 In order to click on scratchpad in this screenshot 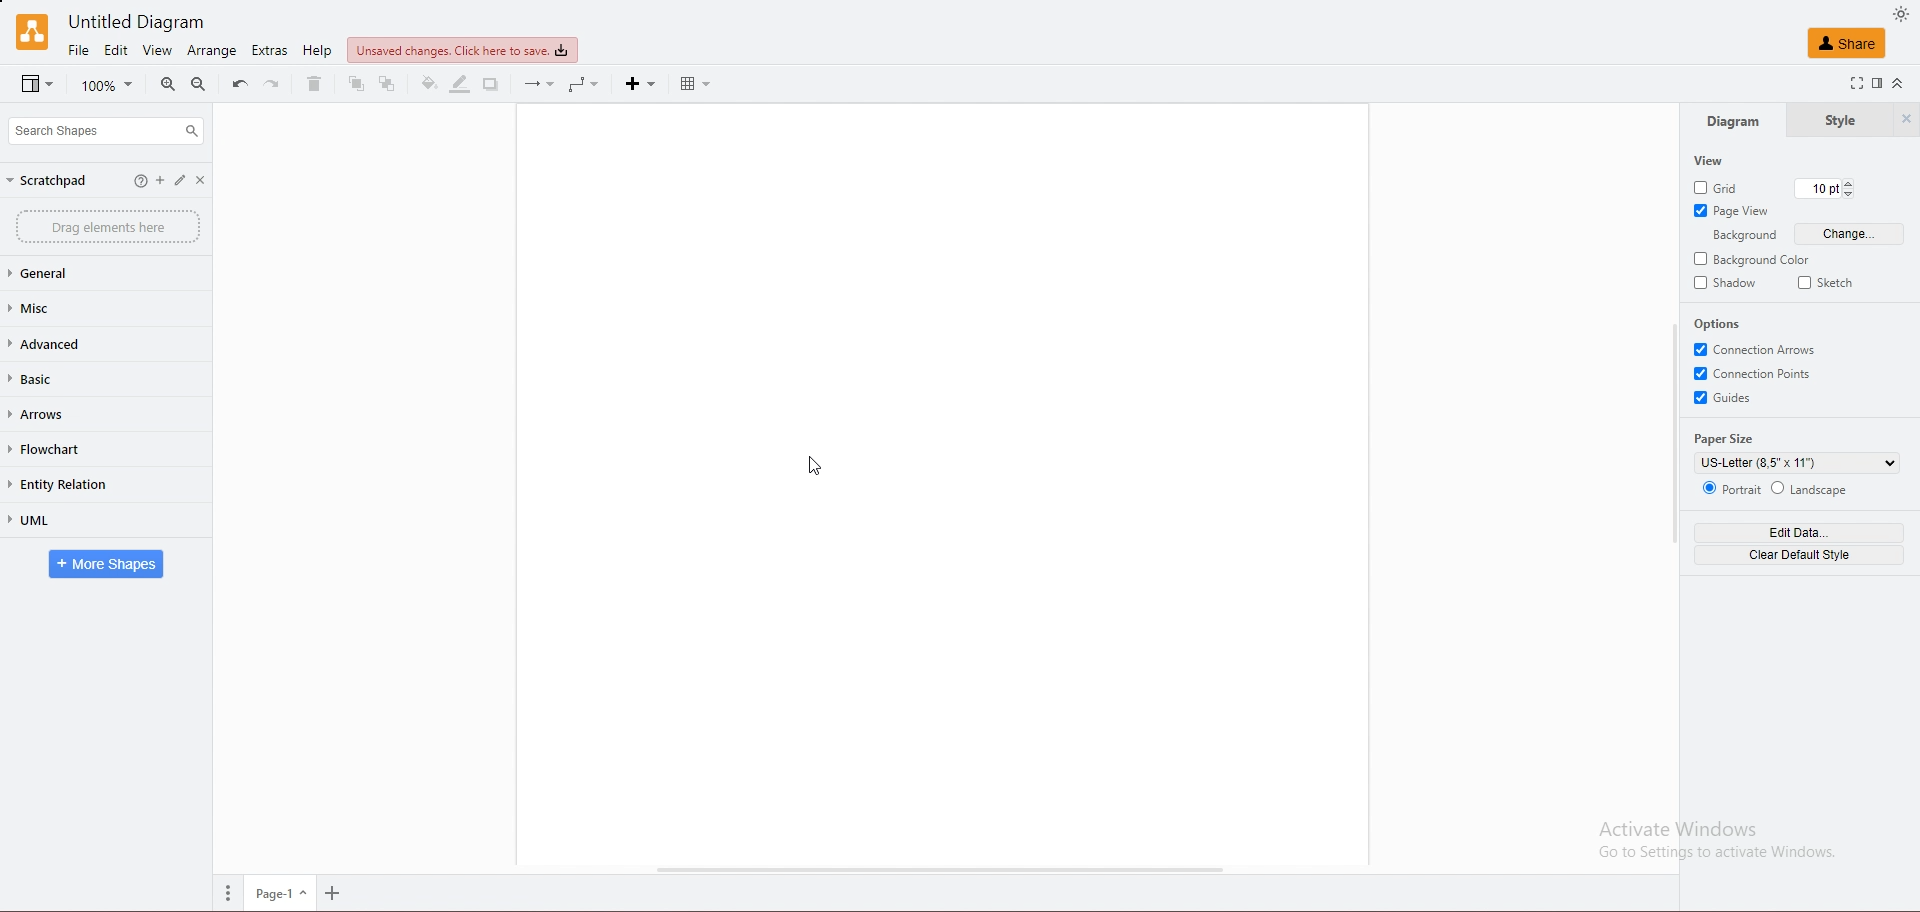, I will do `click(52, 182)`.